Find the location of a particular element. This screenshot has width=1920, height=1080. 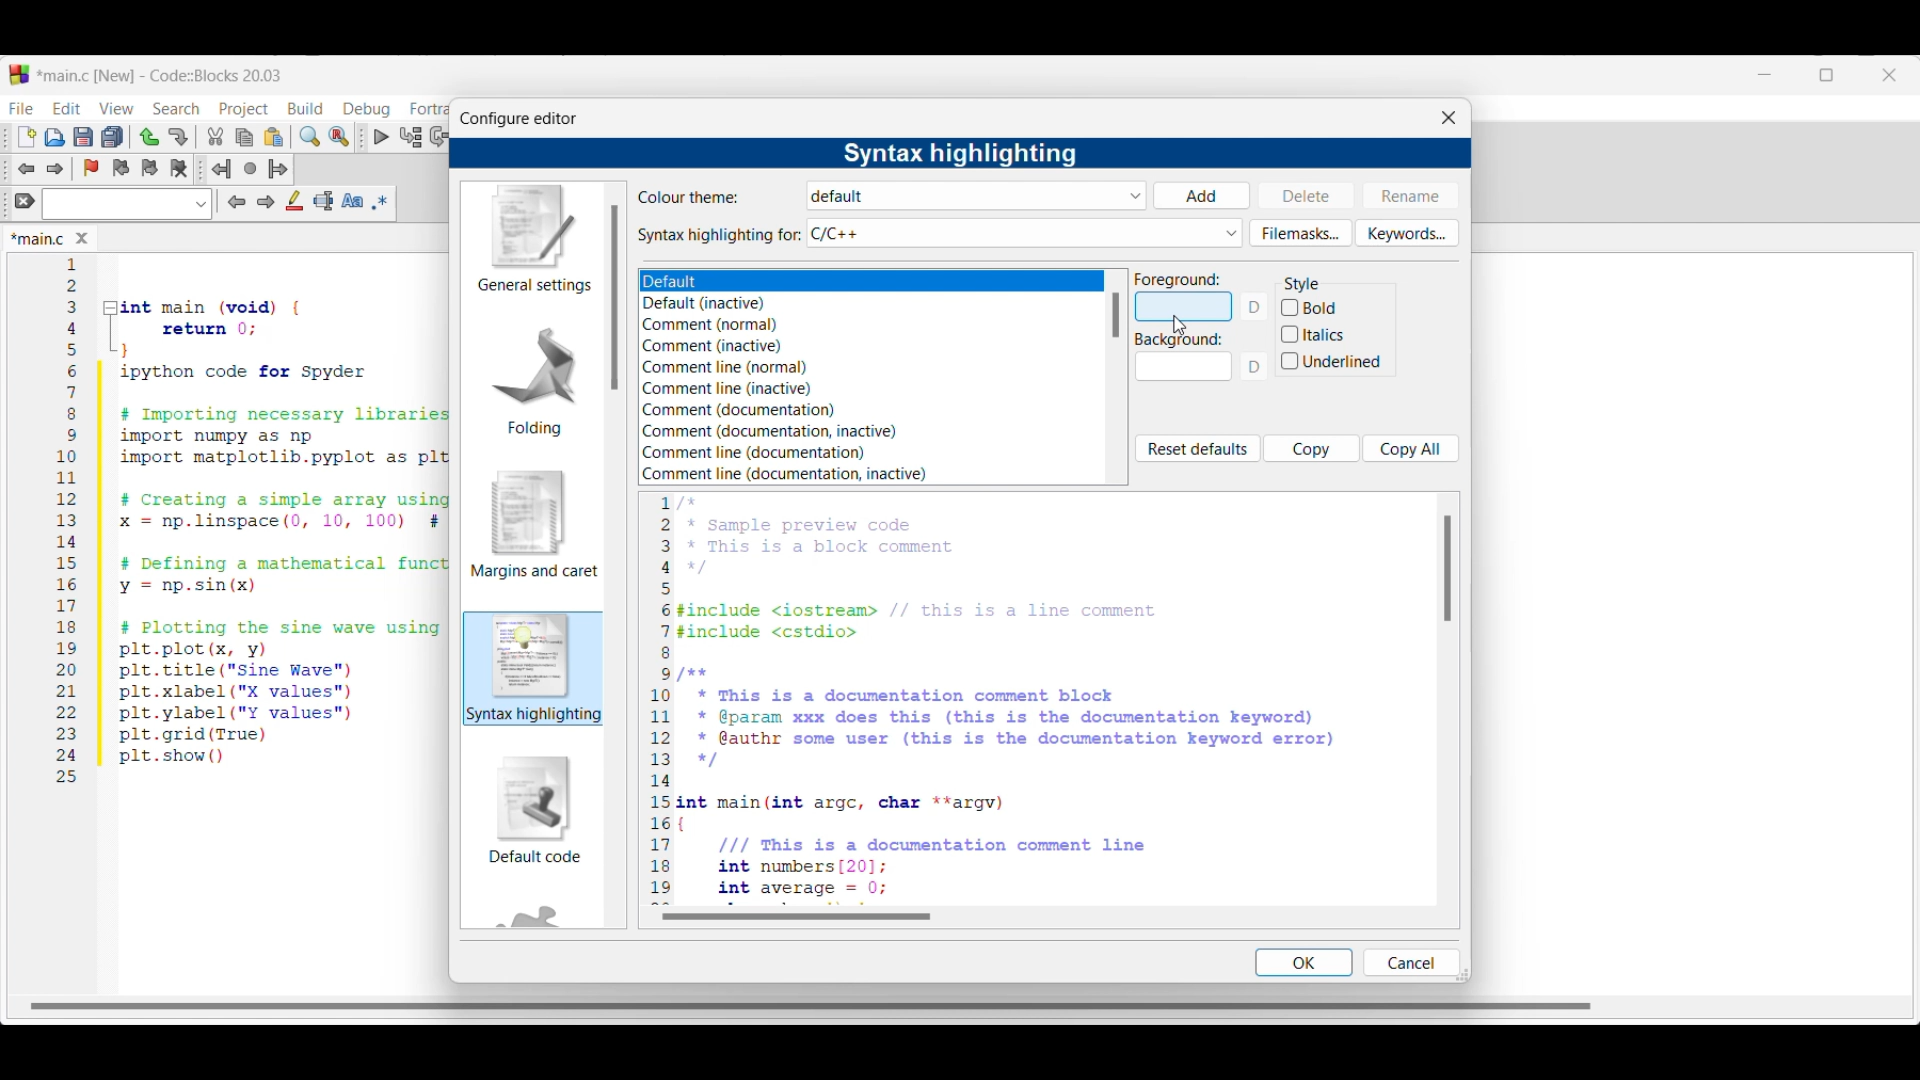

Copy is located at coordinates (244, 138).